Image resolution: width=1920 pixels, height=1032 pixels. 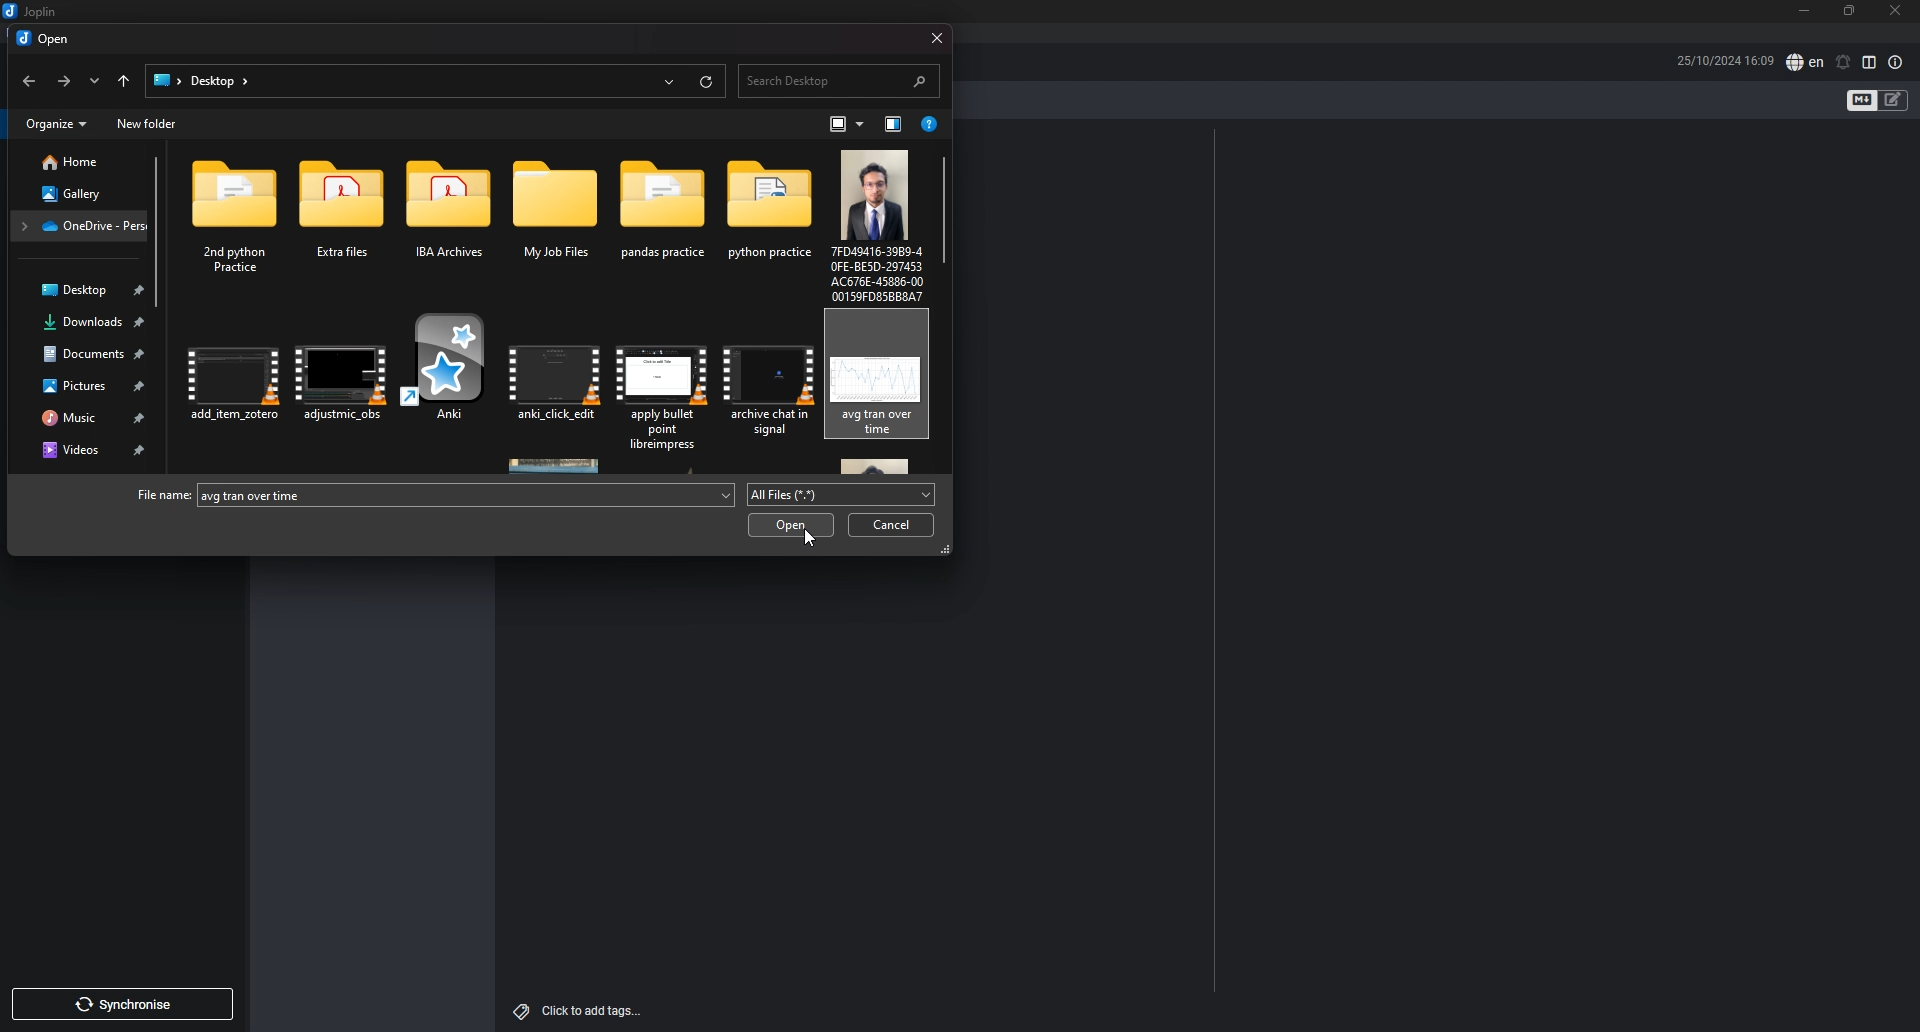 I want to click on 7D49416-3989-4E-BESD-207453COT6E-45886-00Y150FDASBRAAT, so click(x=877, y=223).